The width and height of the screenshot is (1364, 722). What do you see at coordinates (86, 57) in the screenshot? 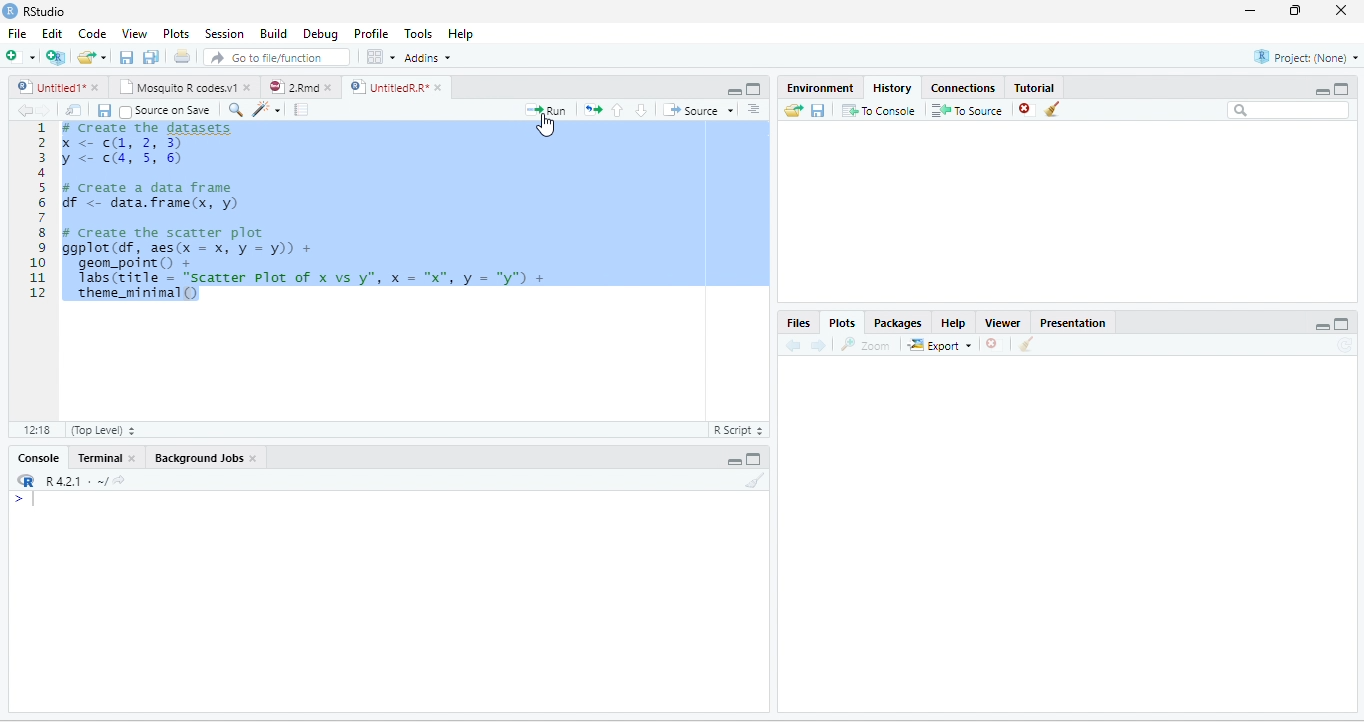
I see `Open an existing file` at bounding box center [86, 57].